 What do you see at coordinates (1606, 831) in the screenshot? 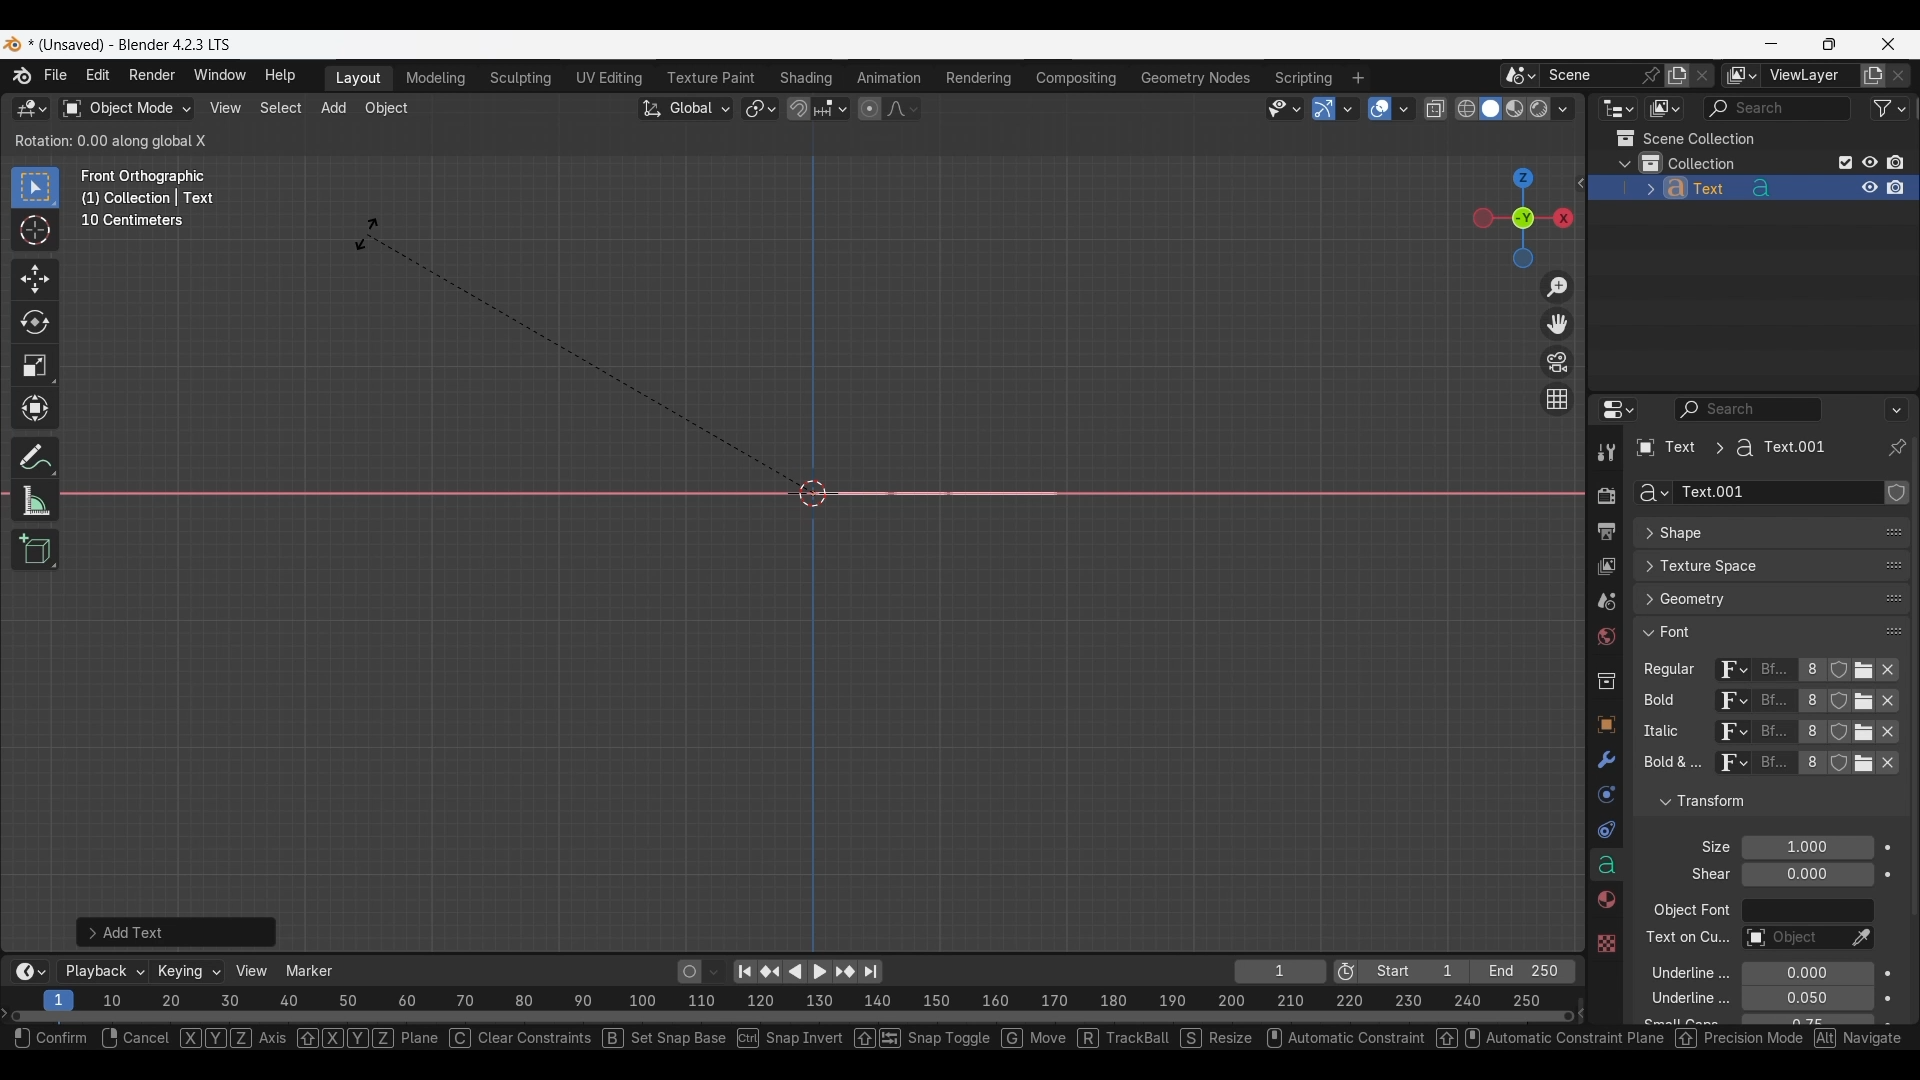
I see `Constraints` at bounding box center [1606, 831].